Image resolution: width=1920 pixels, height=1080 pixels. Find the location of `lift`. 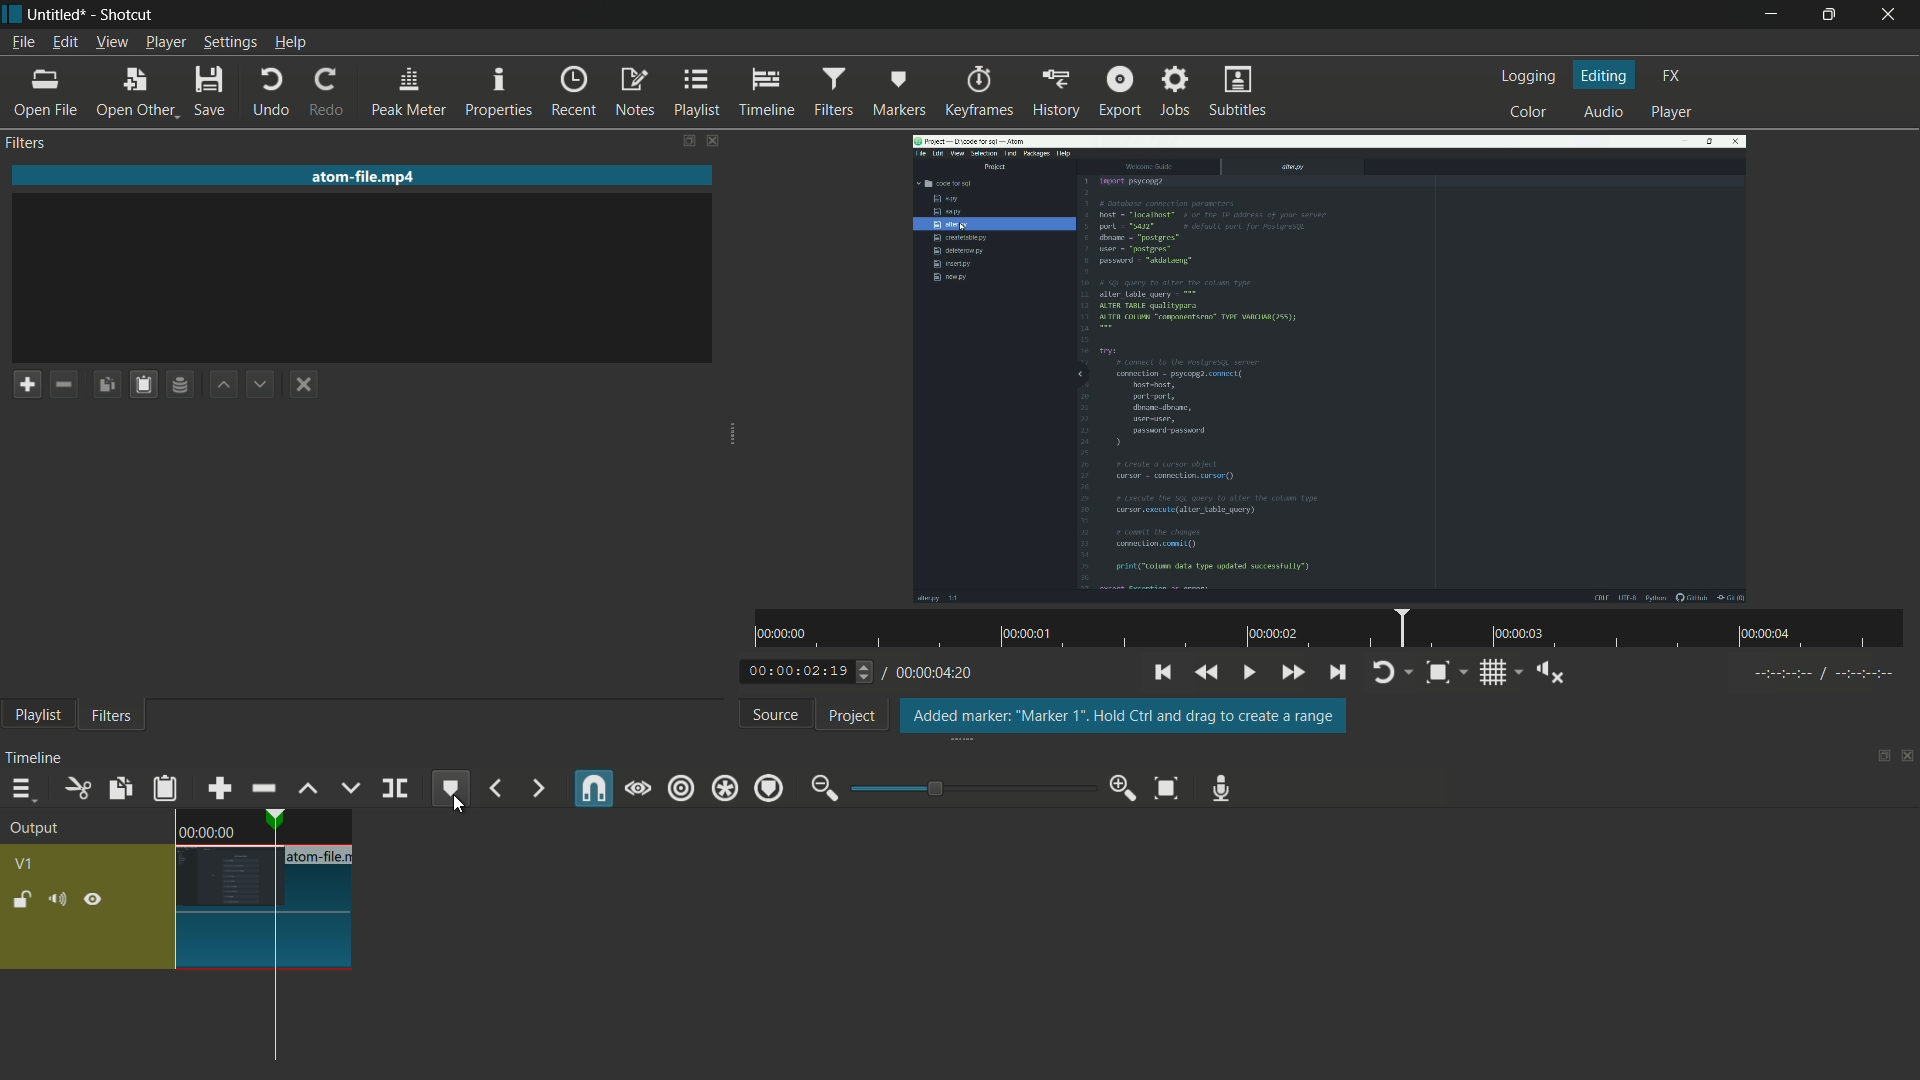

lift is located at coordinates (304, 788).